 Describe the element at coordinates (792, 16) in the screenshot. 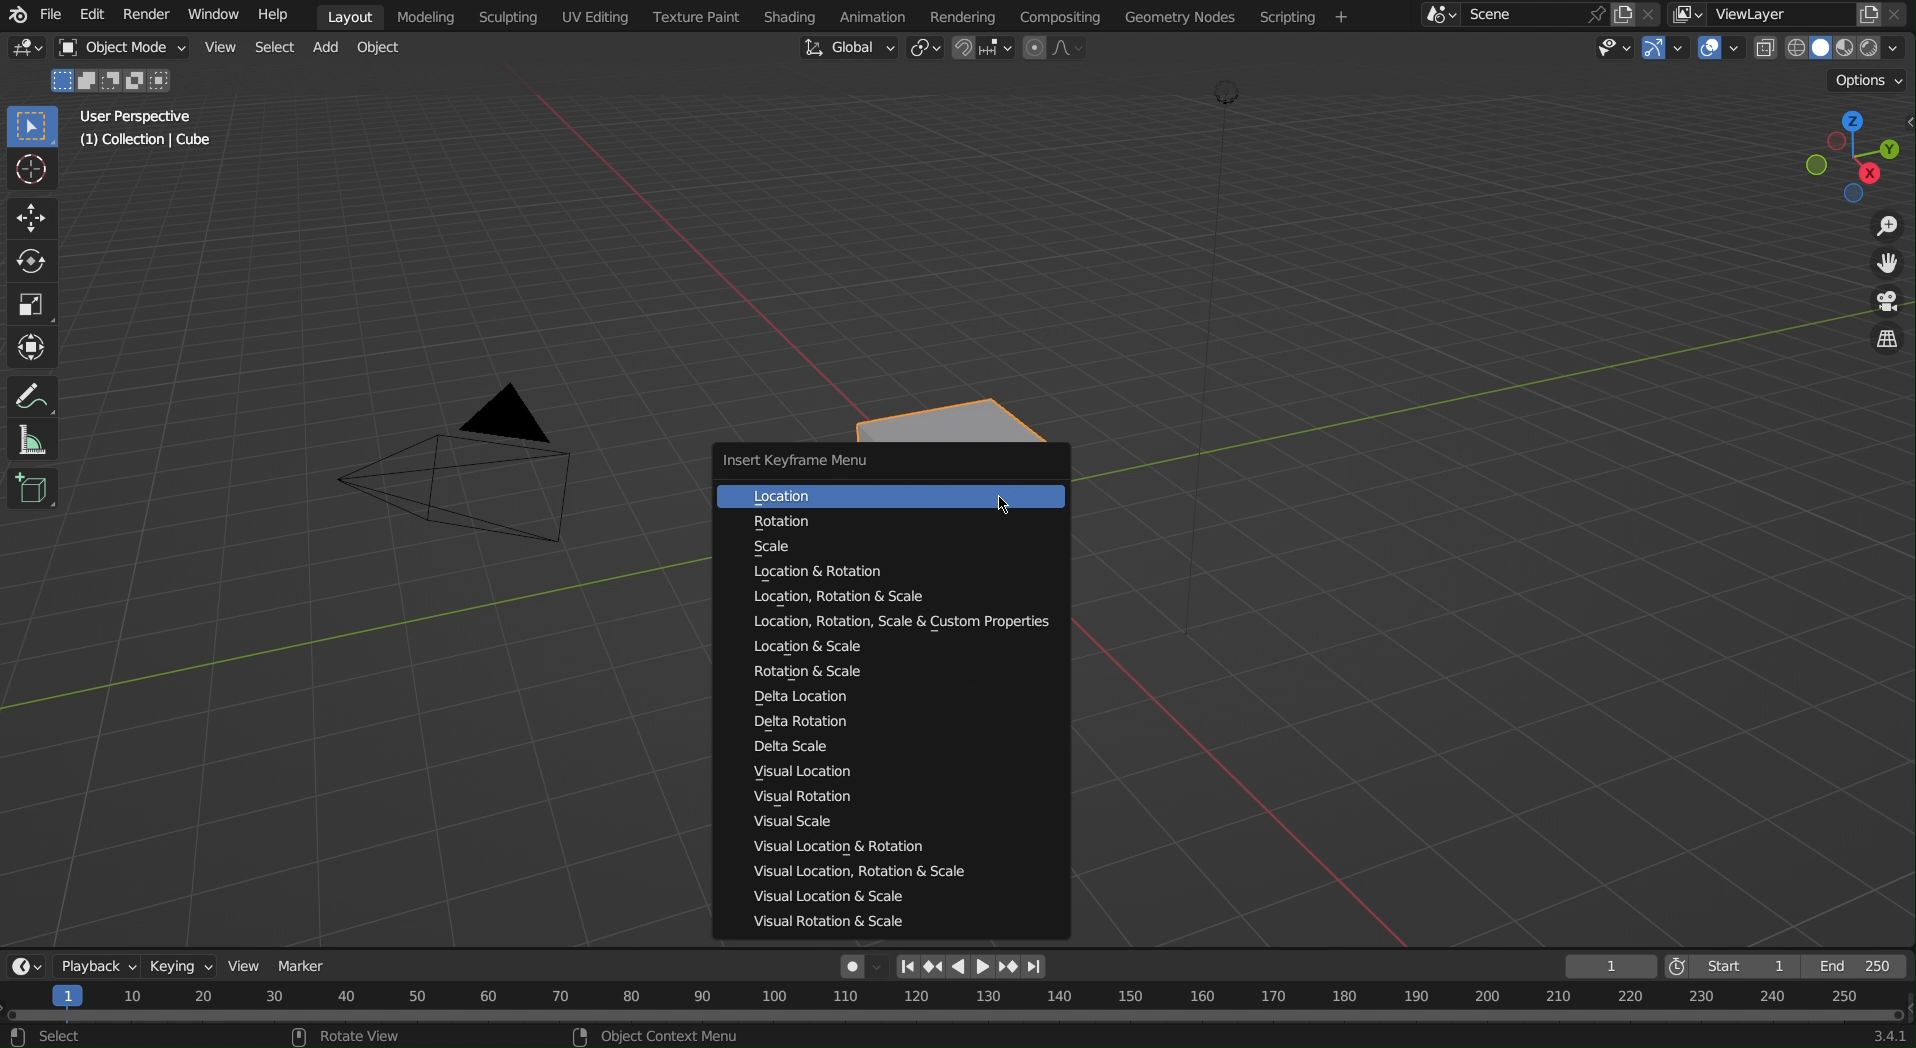

I see `Shading` at that location.